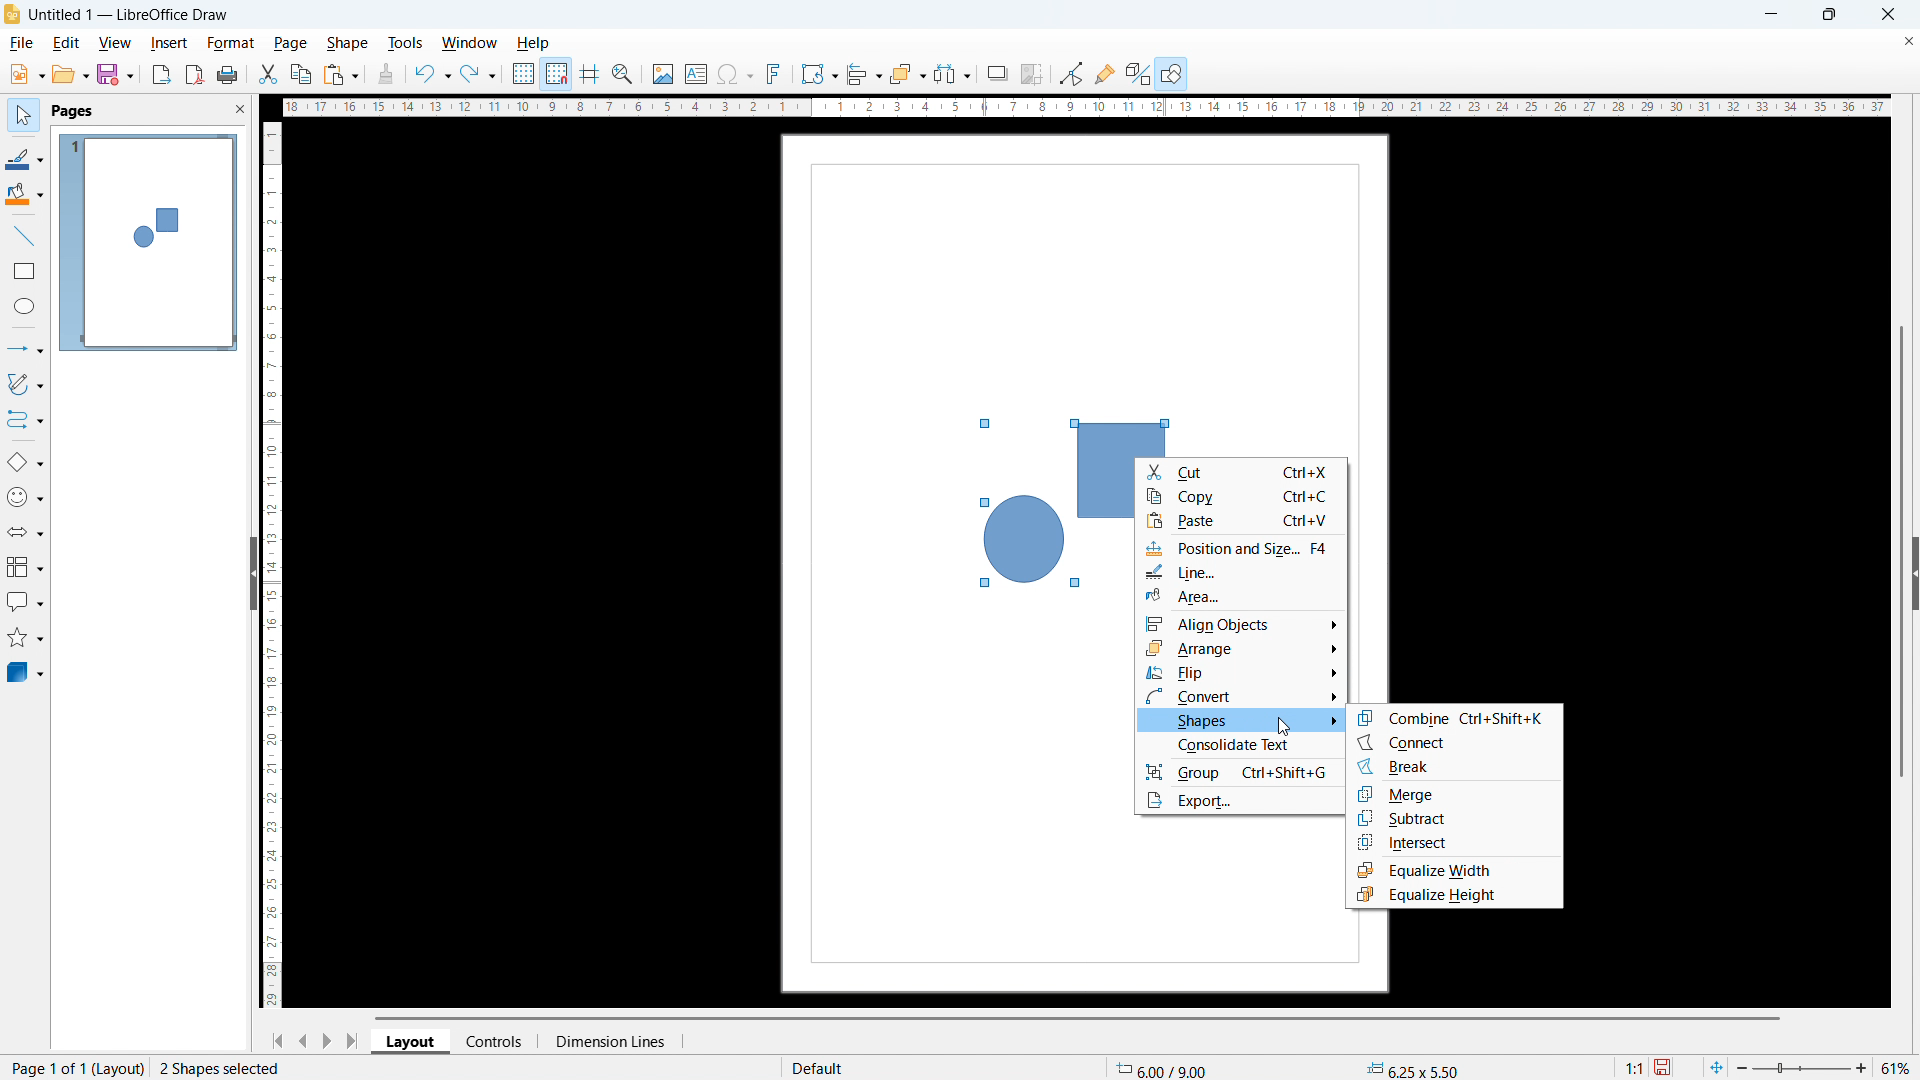 Image resolution: width=1920 pixels, height=1080 pixels. Describe the element at coordinates (1034, 73) in the screenshot. I see `crop image` at that location.